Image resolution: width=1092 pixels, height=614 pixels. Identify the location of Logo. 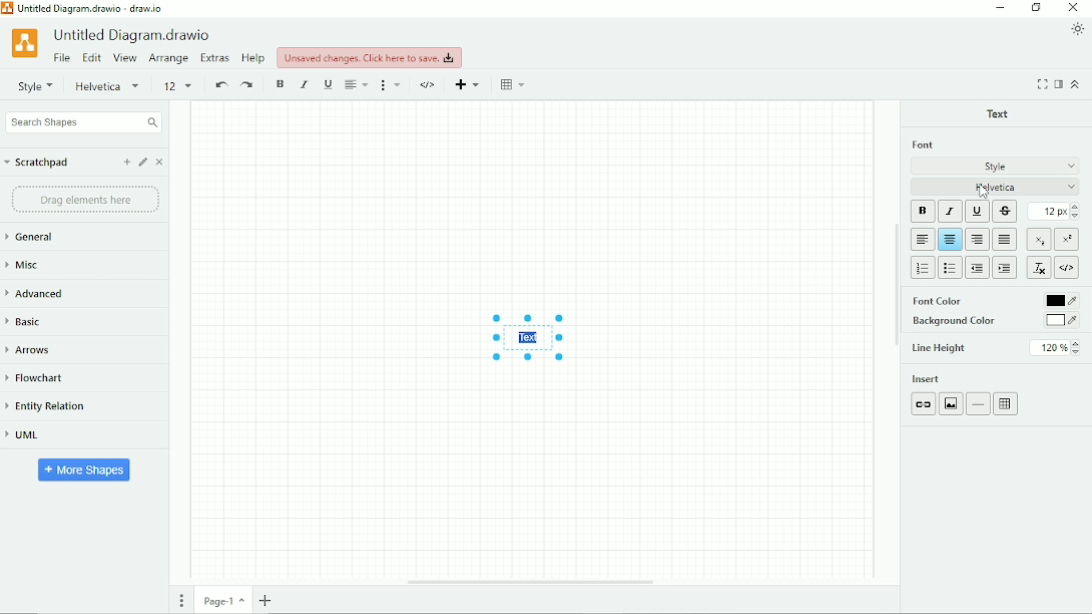
(25, 43).